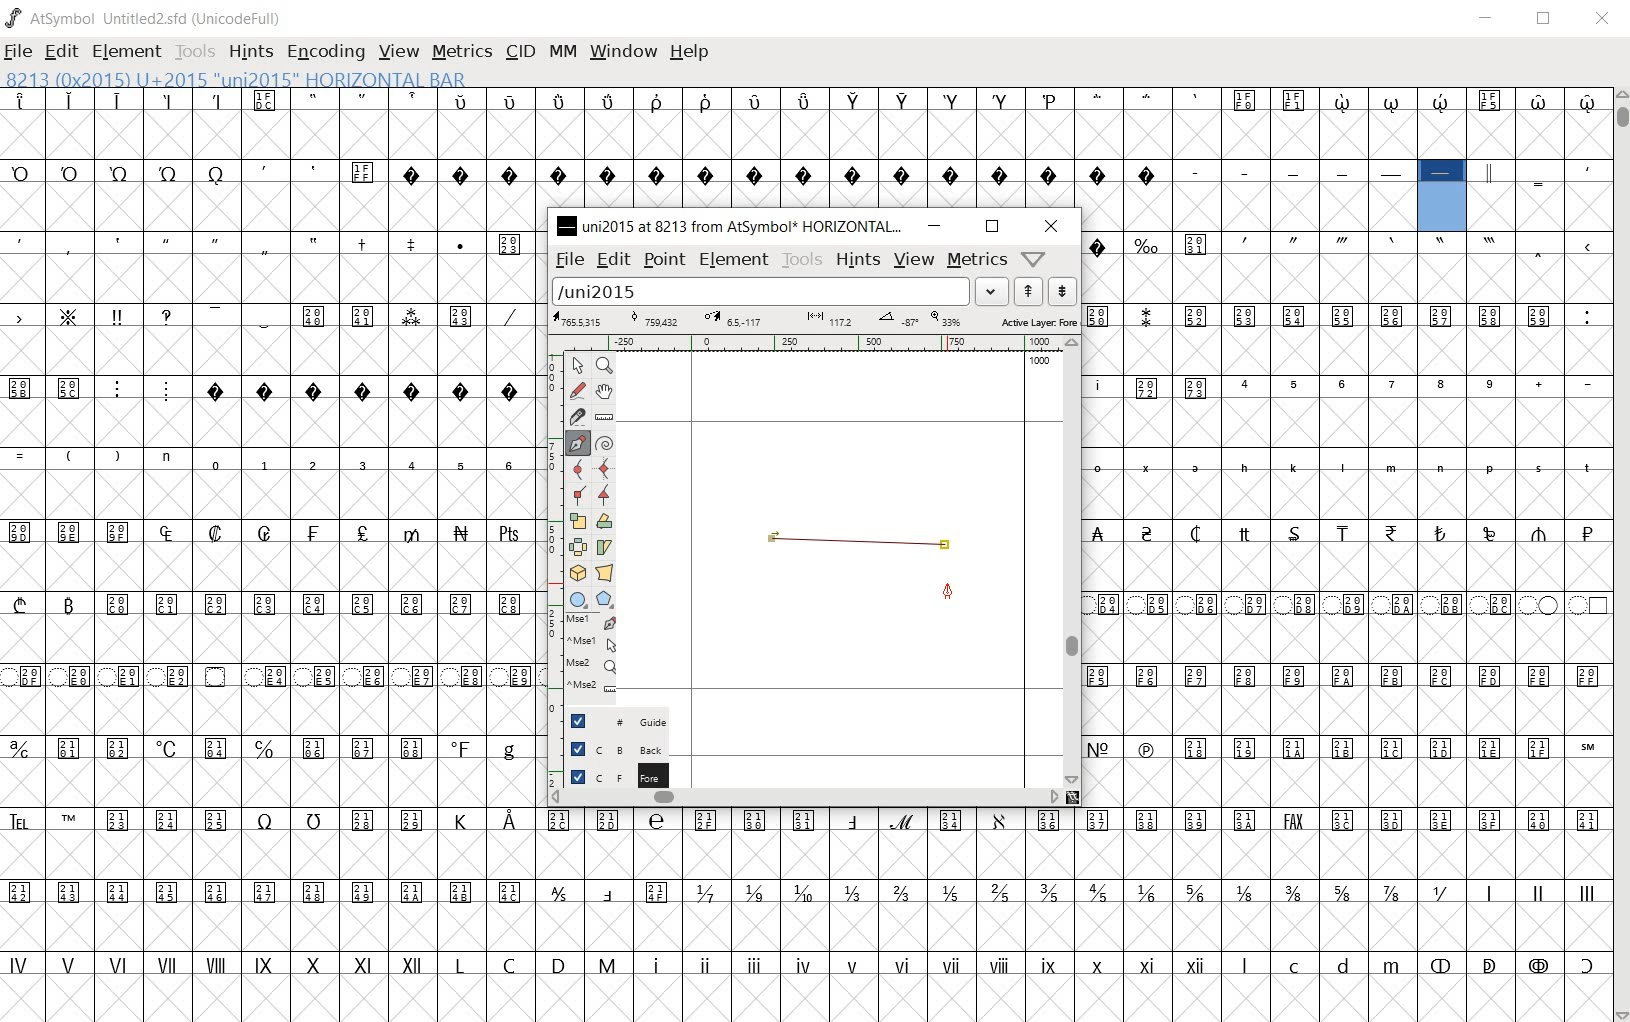  What do you see at coordinates (735, 259) in the screenshot?
I see `element` at bounding box center [735, 259].